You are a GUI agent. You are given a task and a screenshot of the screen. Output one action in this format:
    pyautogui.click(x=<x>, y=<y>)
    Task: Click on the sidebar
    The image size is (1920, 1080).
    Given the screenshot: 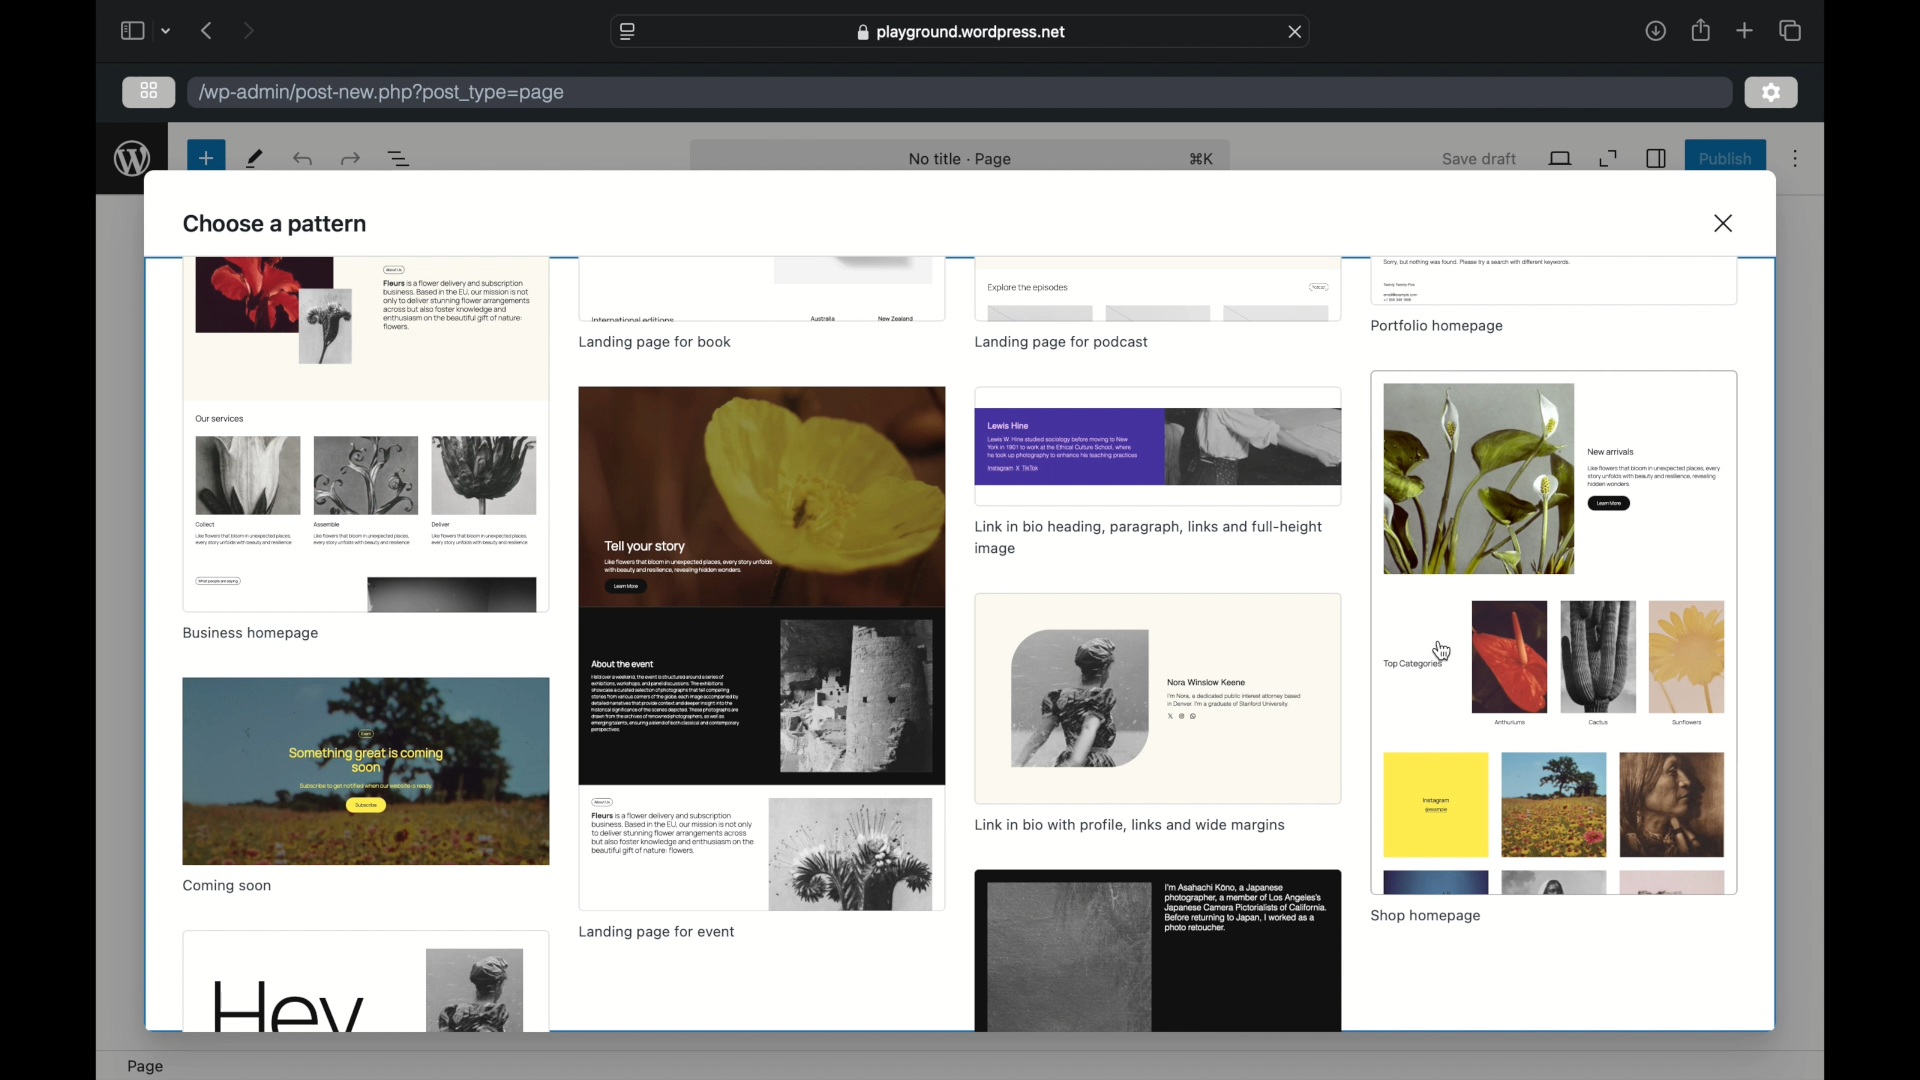 What is the action you would take?
    pyautogui.click(x=1658, y=158)
    